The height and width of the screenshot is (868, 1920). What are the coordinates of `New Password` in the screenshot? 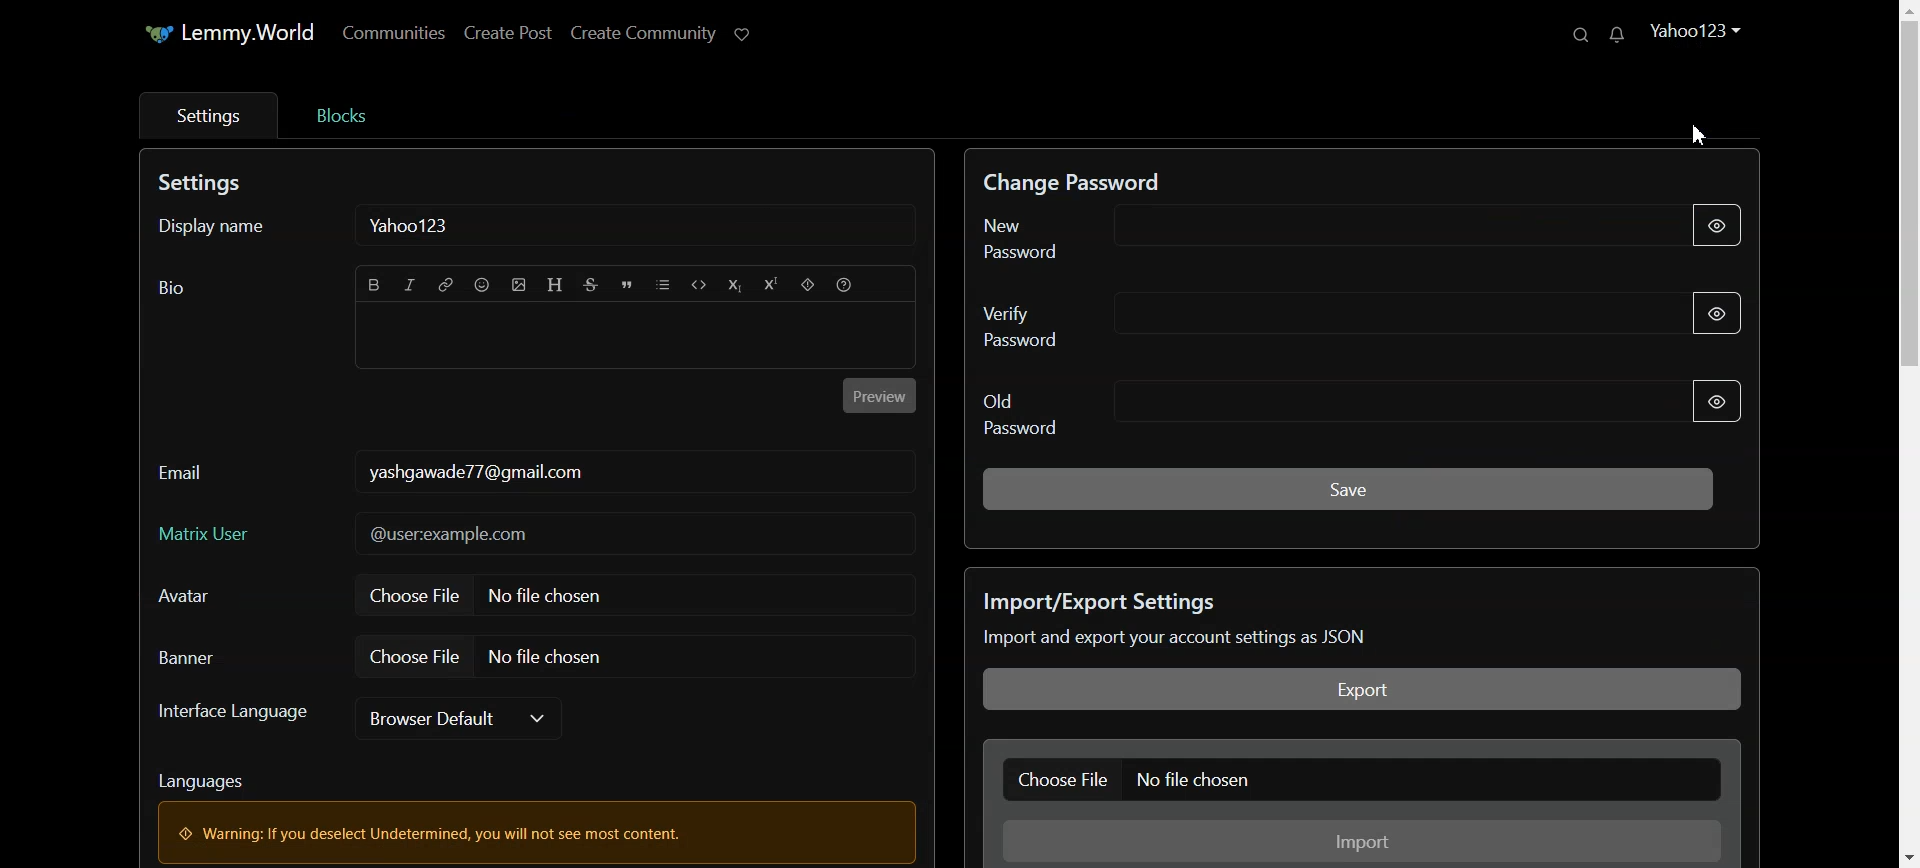 It's located at (1327, 229).